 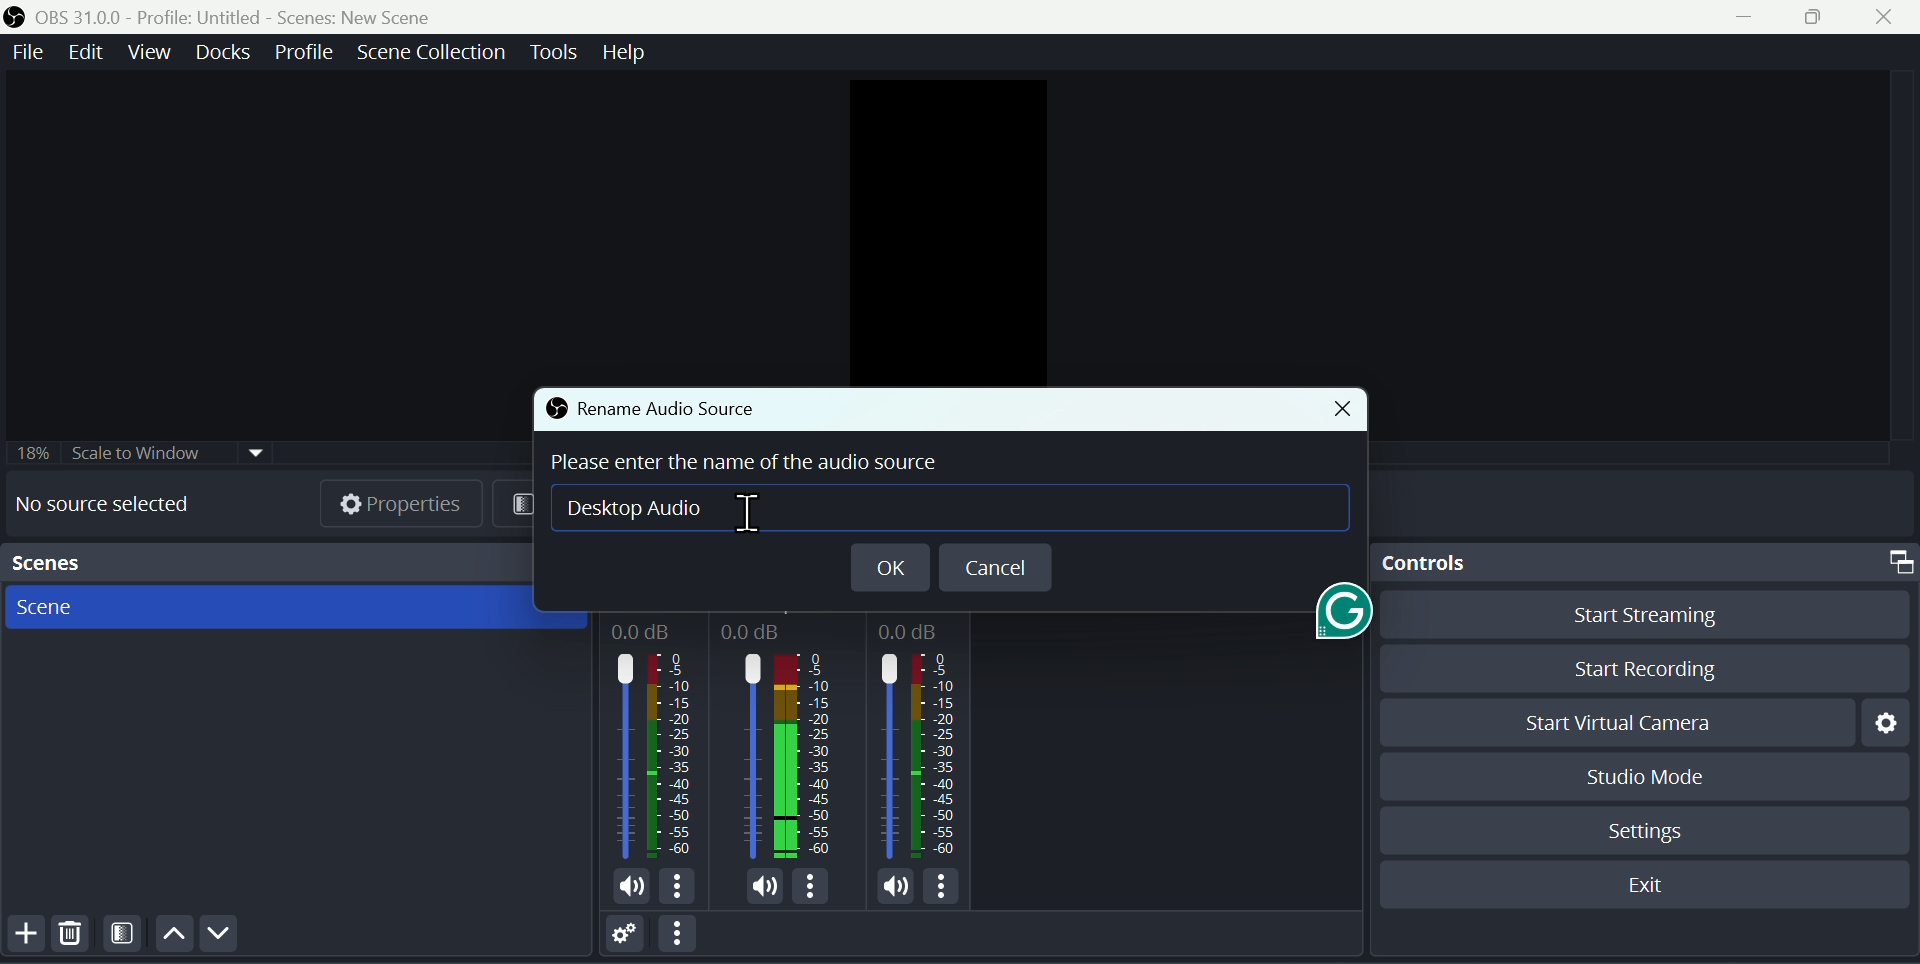 I want to click on Start recording, so click(x=1632, y=669).